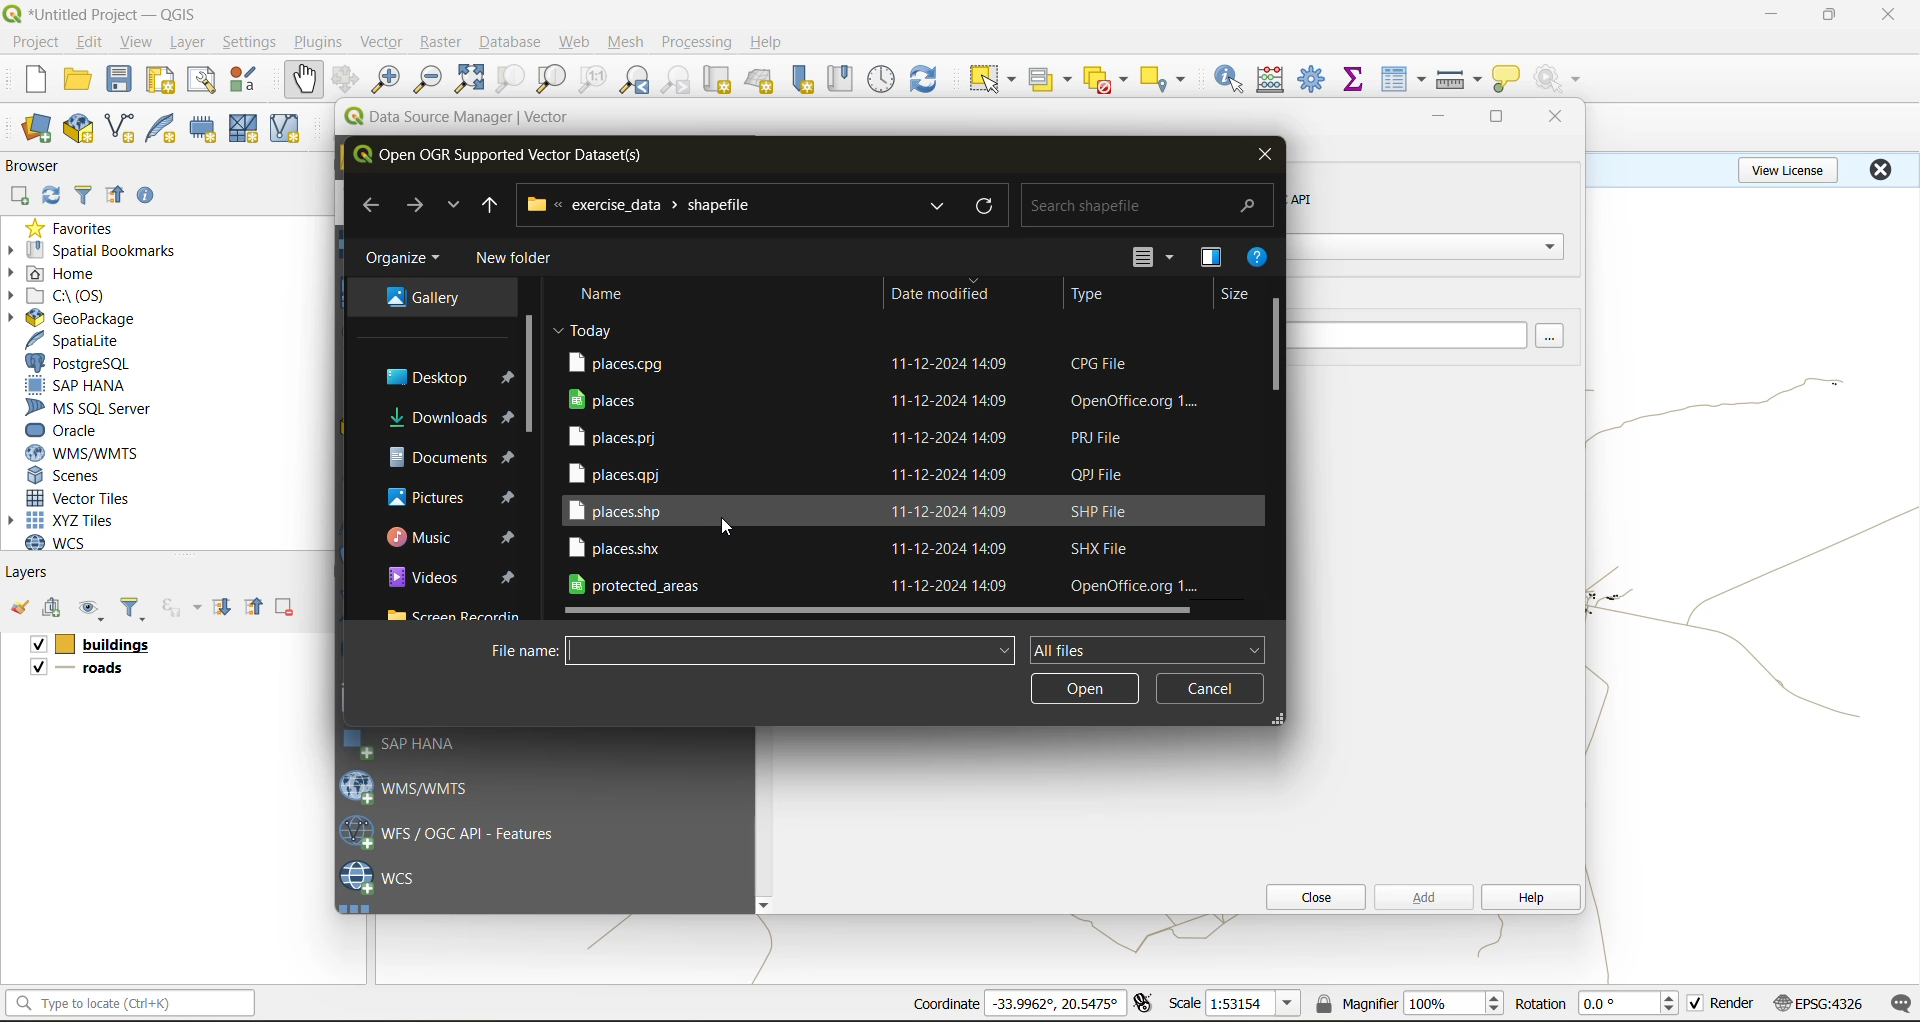 The height and width of the screenshot is (1022, 1920). I want to click on tool box, so click(1314, 77).